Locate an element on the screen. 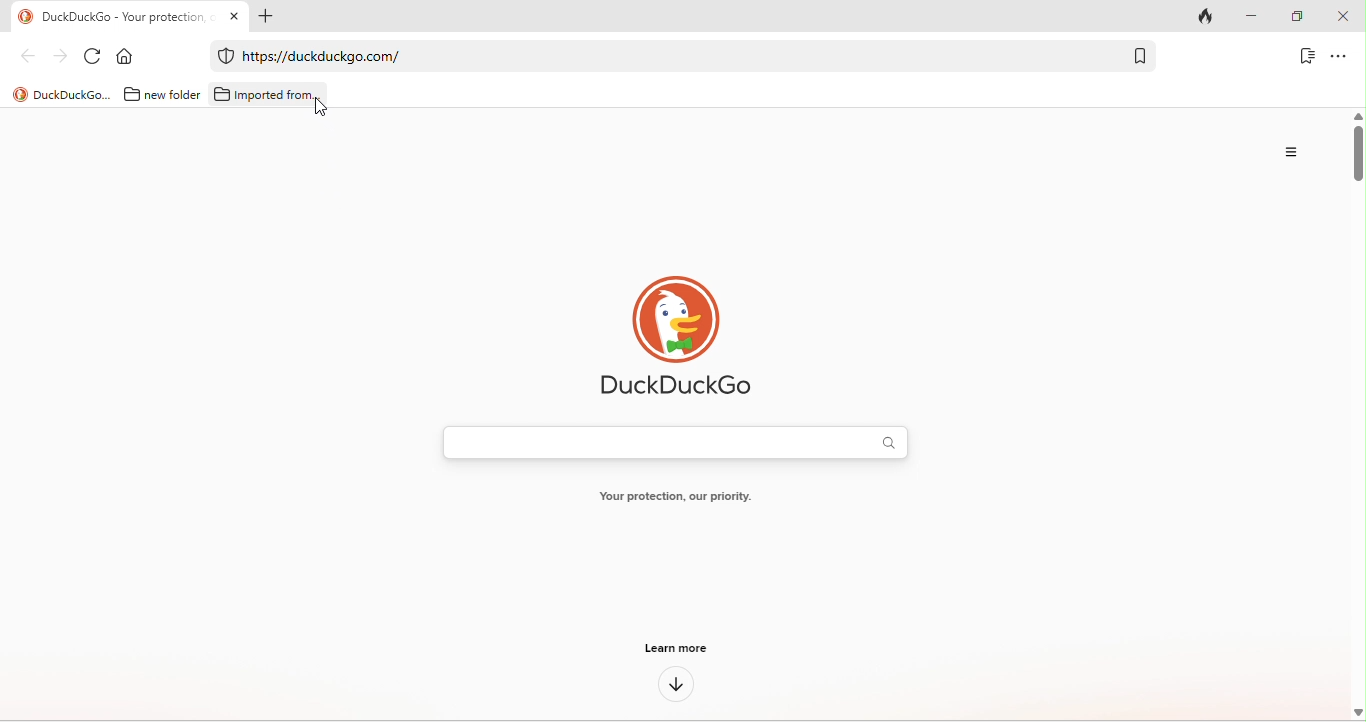 This screenshot has width=1366, height=722. duck duck go logo is located at coordinates (676, 338).